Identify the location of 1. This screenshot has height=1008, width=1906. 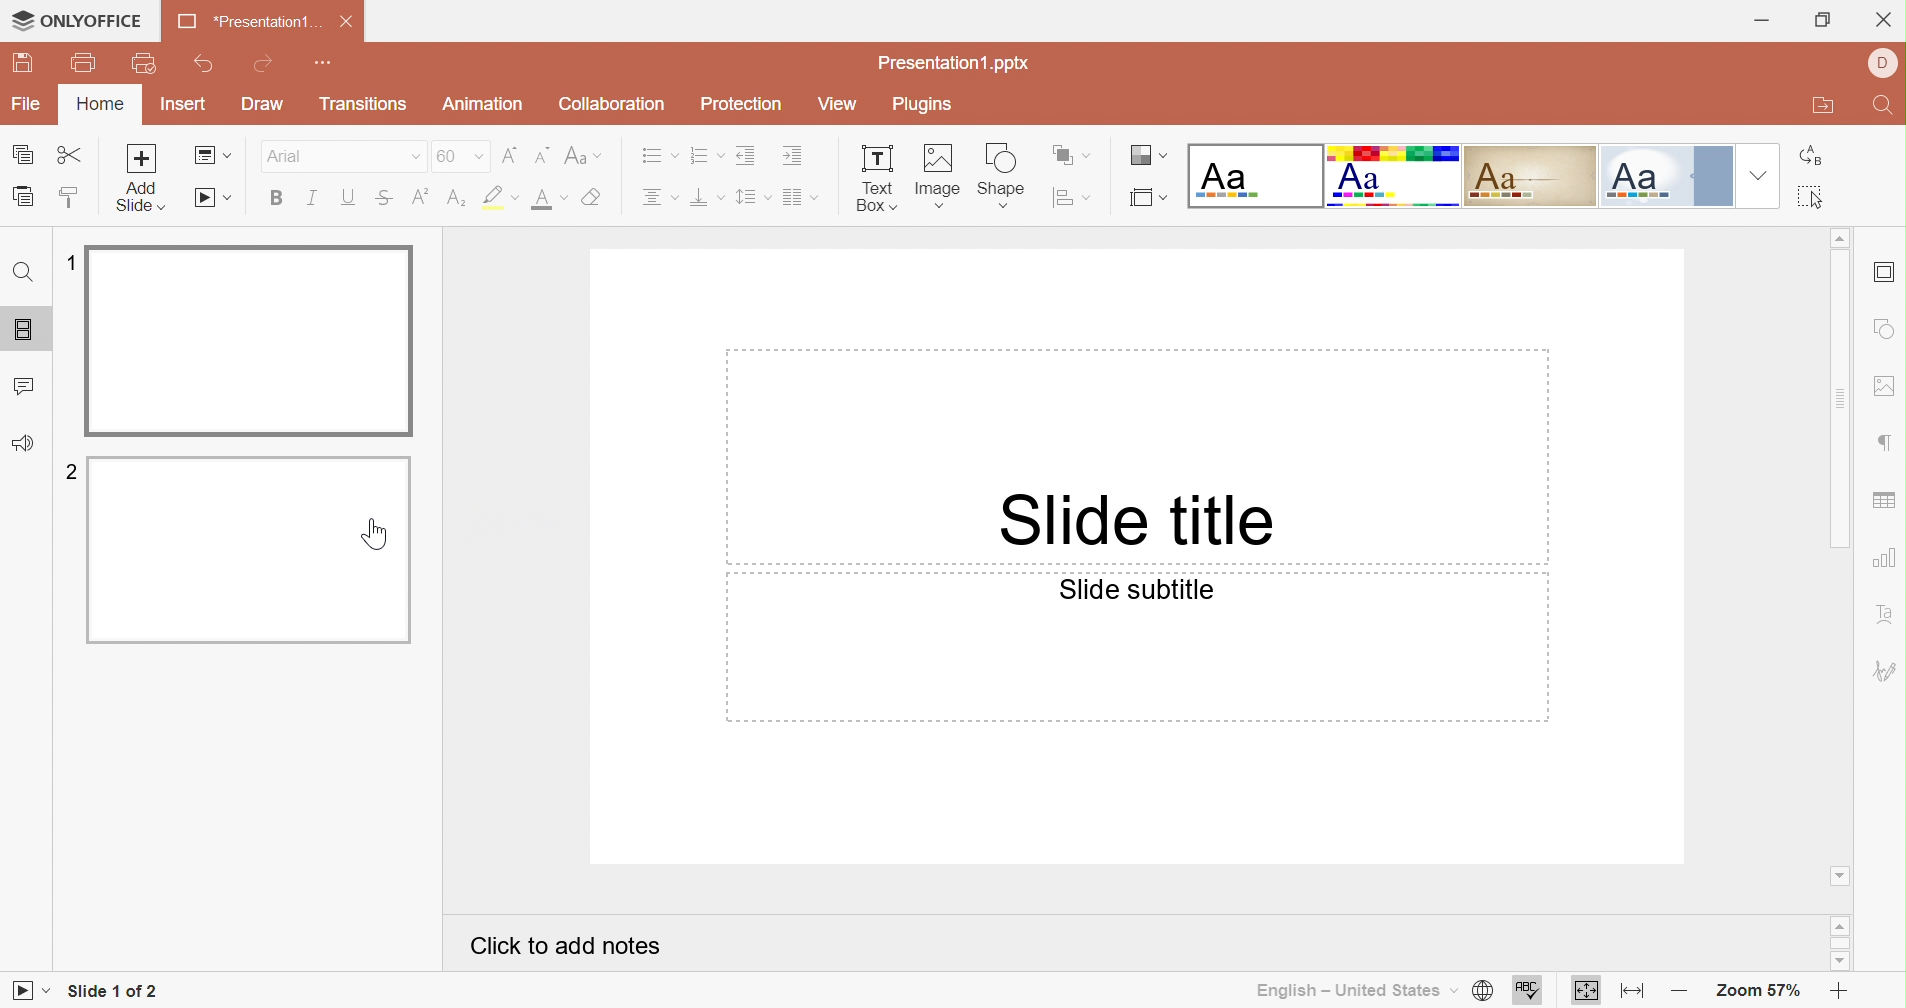
(66, 258).